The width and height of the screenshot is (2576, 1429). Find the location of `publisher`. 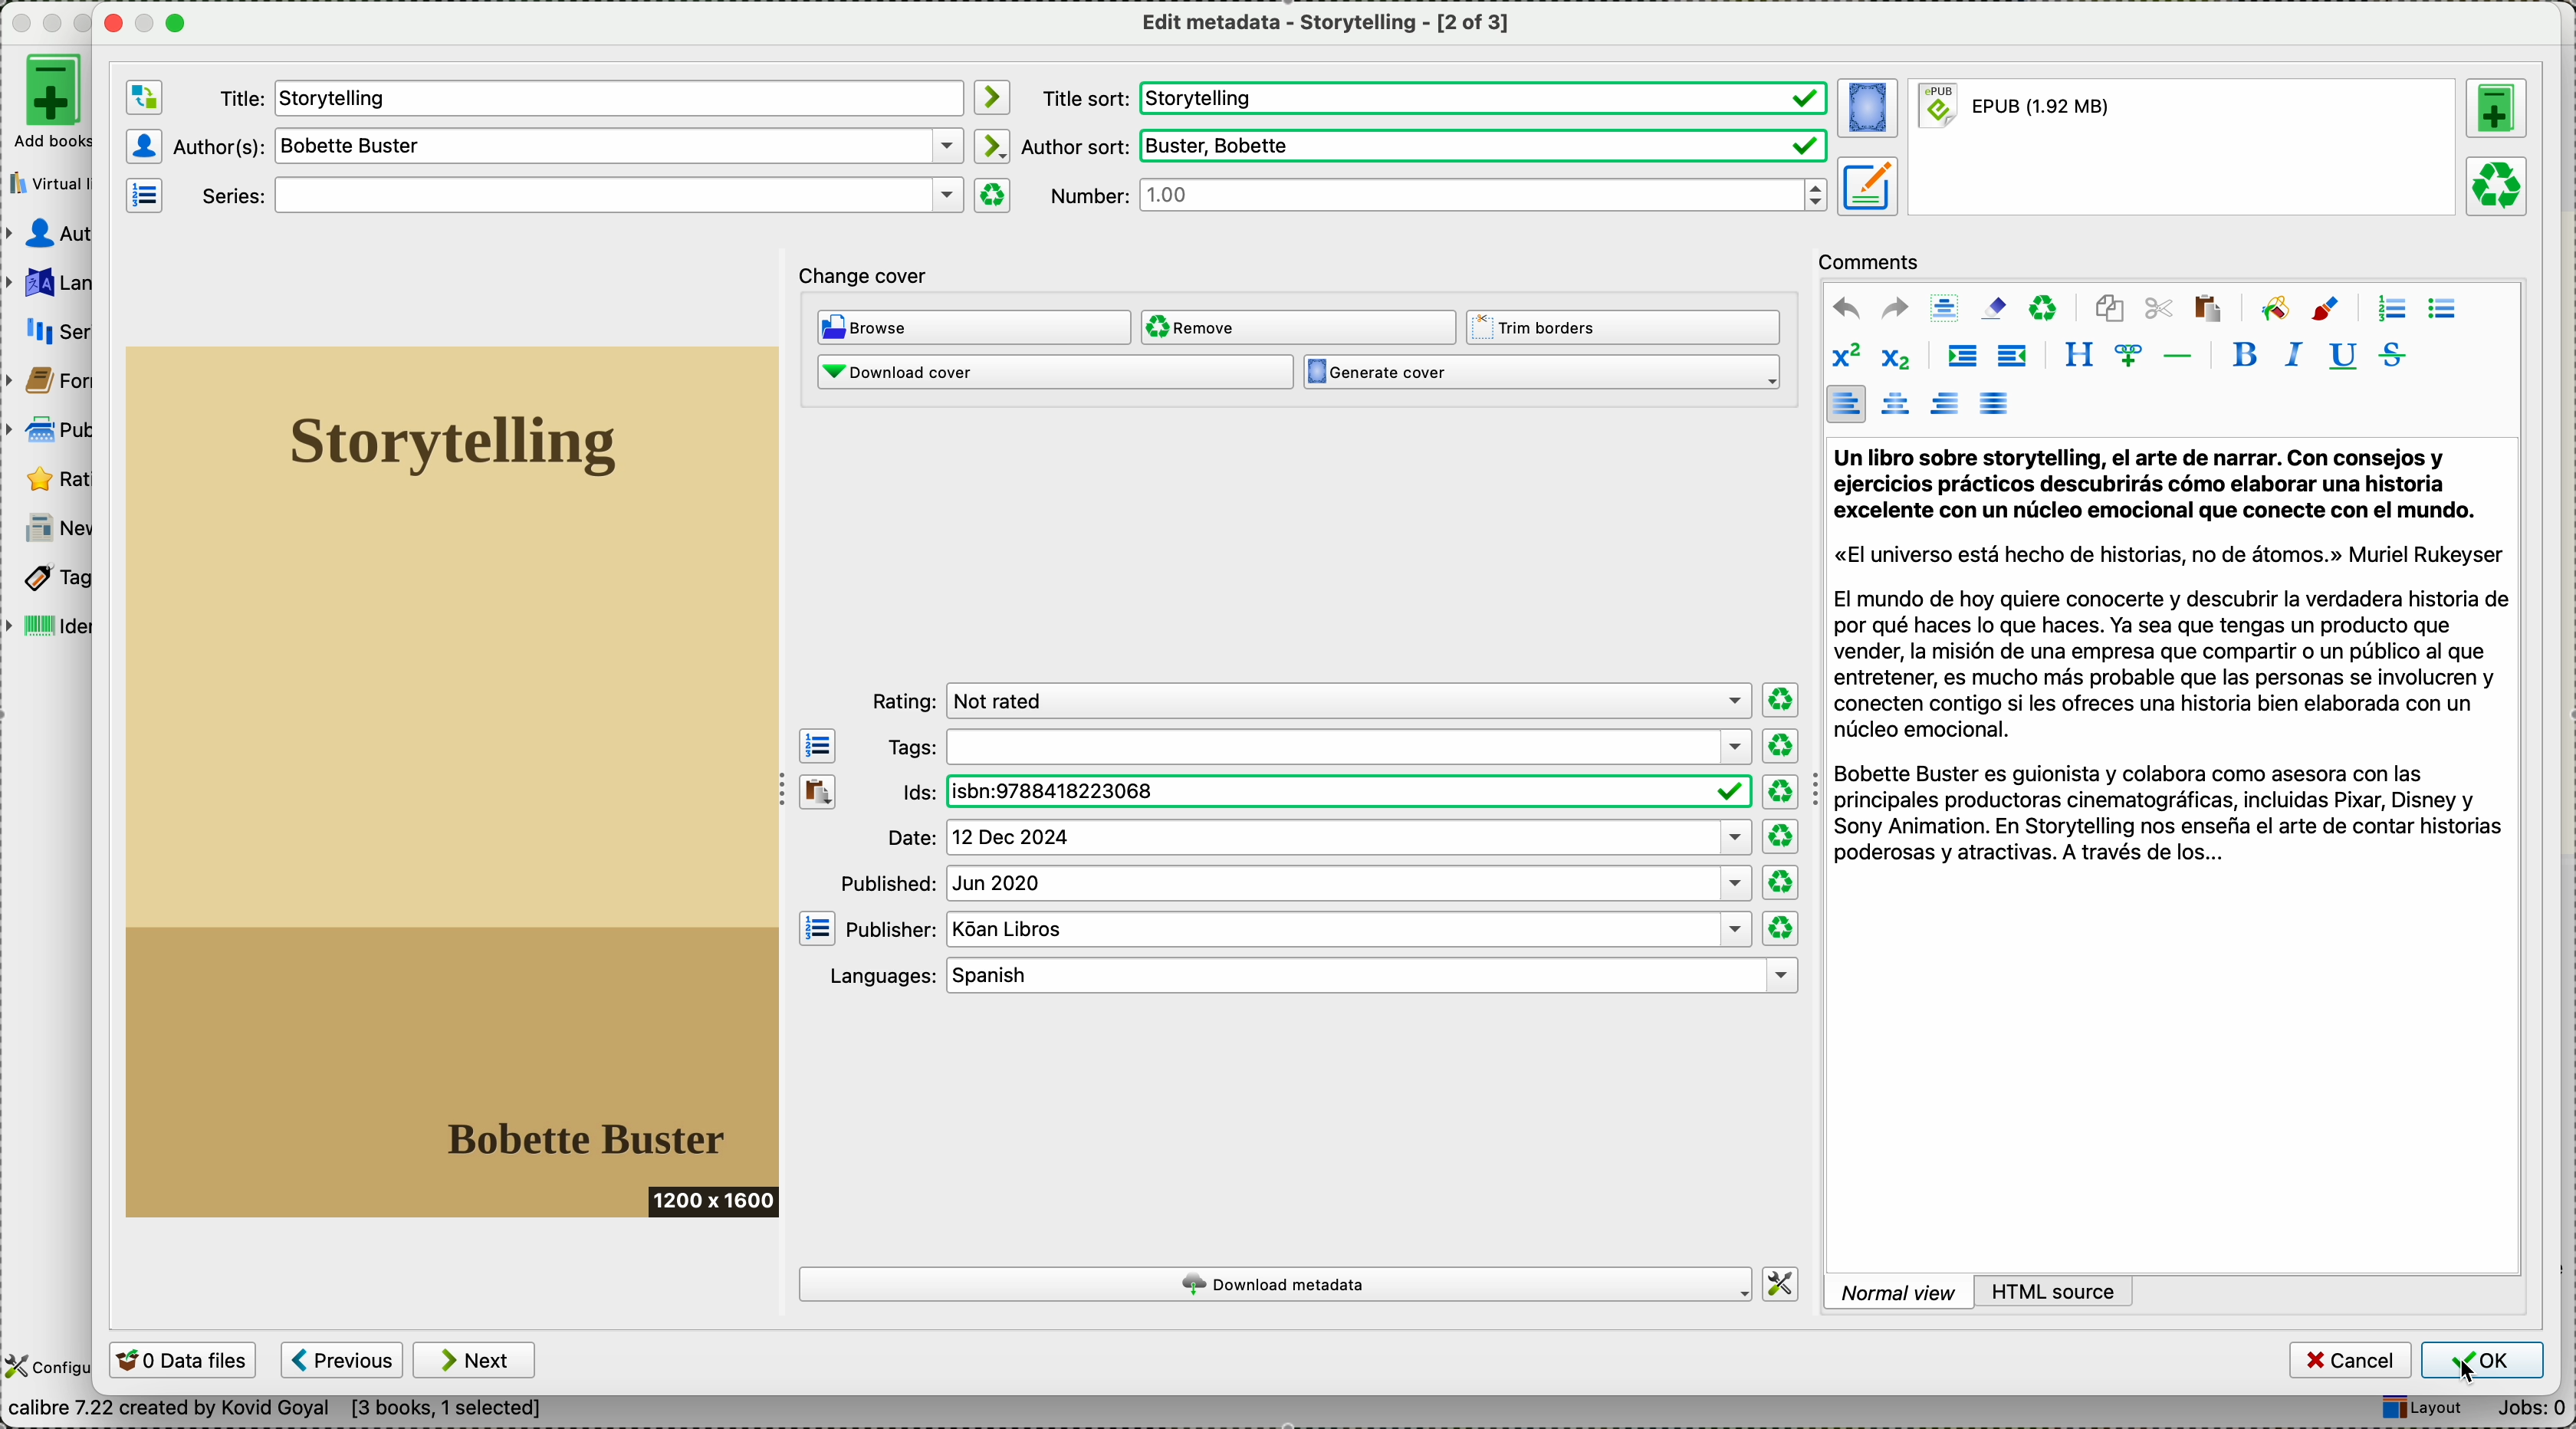

publisher is located at coordinates (52, 430).